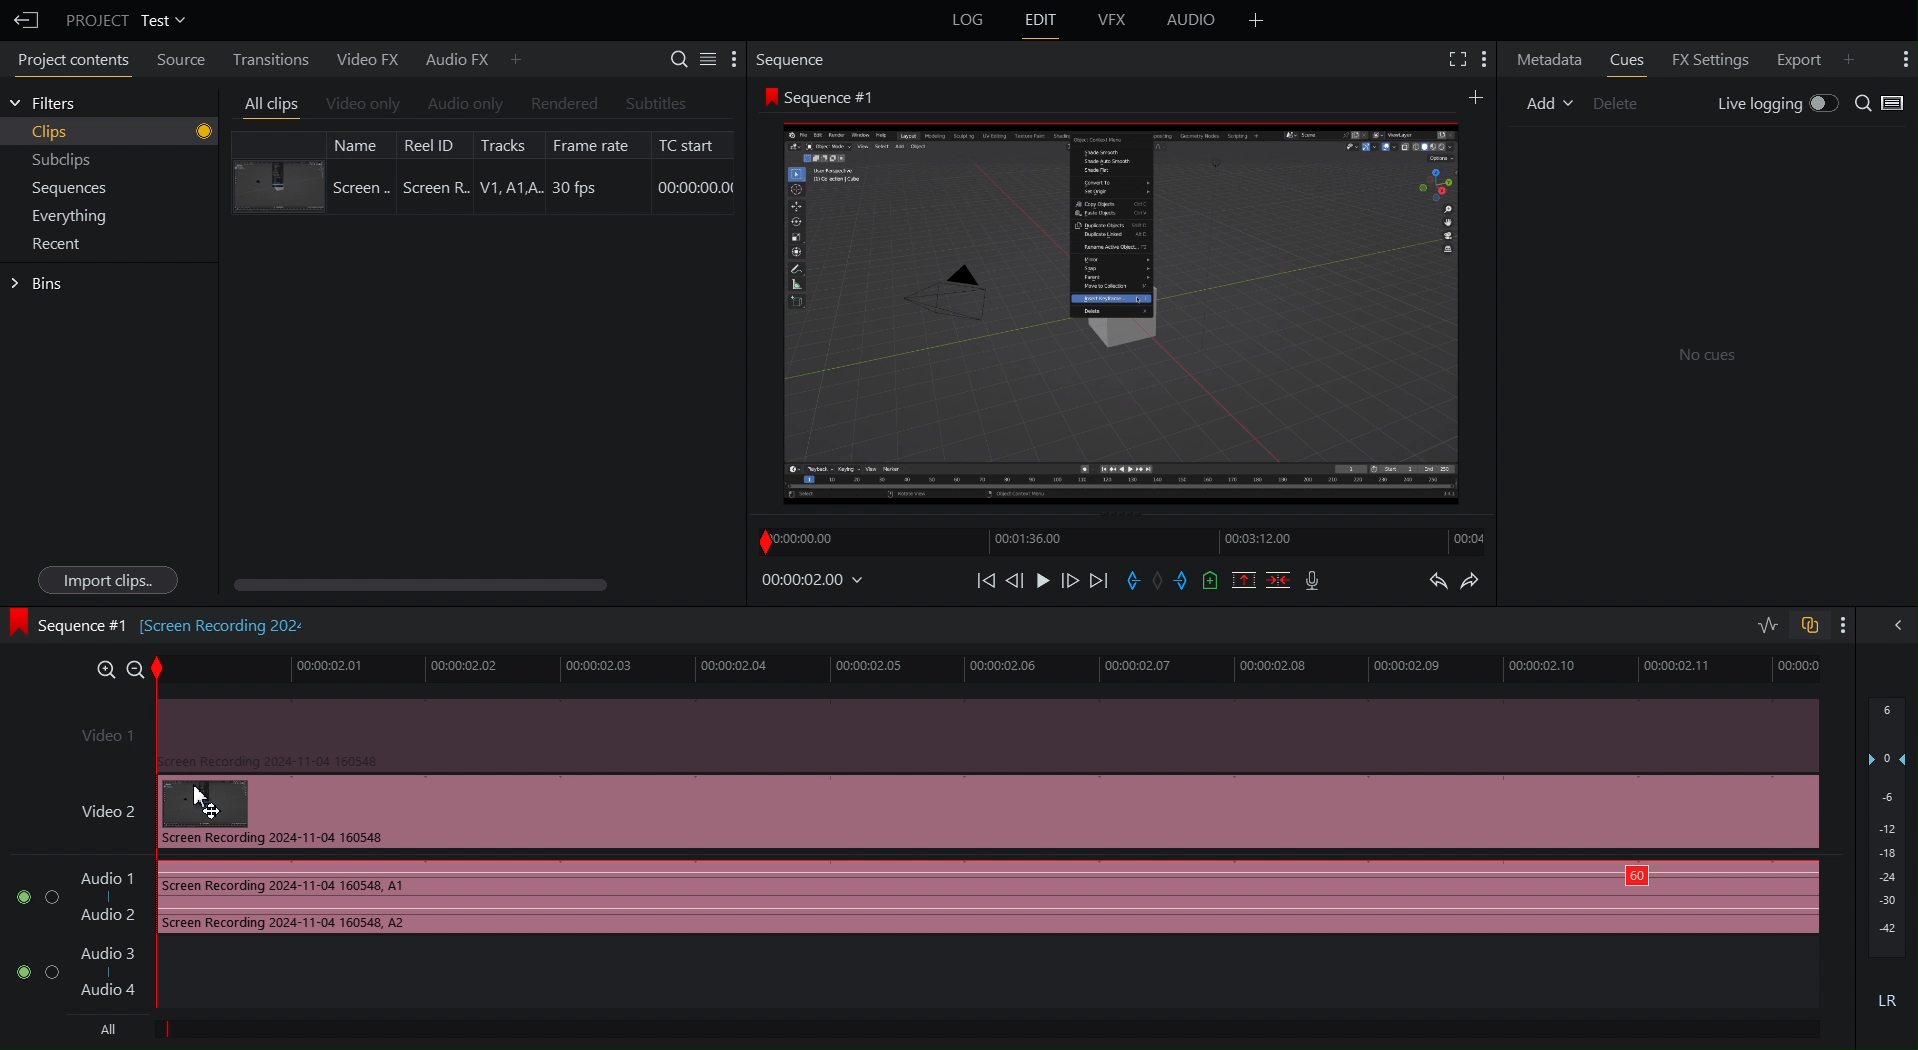  I want to click on Add, so click(1254, 21).